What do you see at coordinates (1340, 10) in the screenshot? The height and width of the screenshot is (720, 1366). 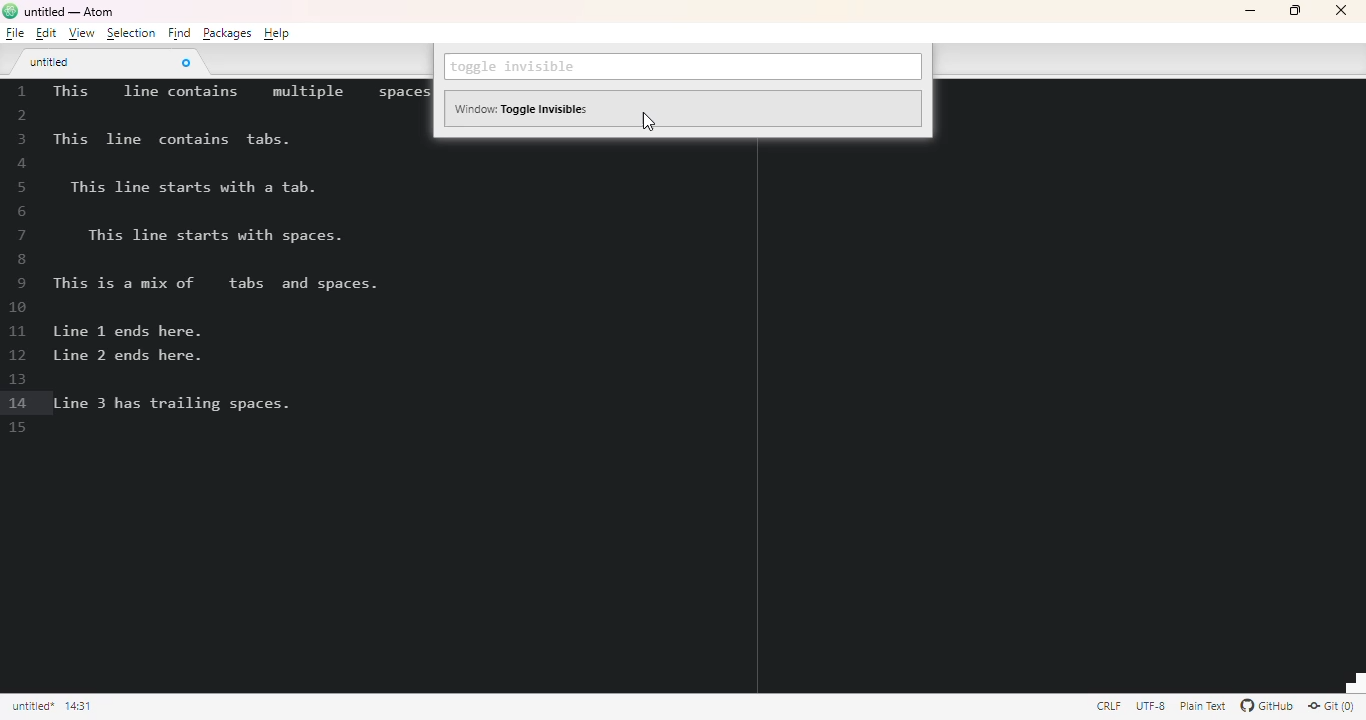 I see `close` at bounding box center [1340, 10].